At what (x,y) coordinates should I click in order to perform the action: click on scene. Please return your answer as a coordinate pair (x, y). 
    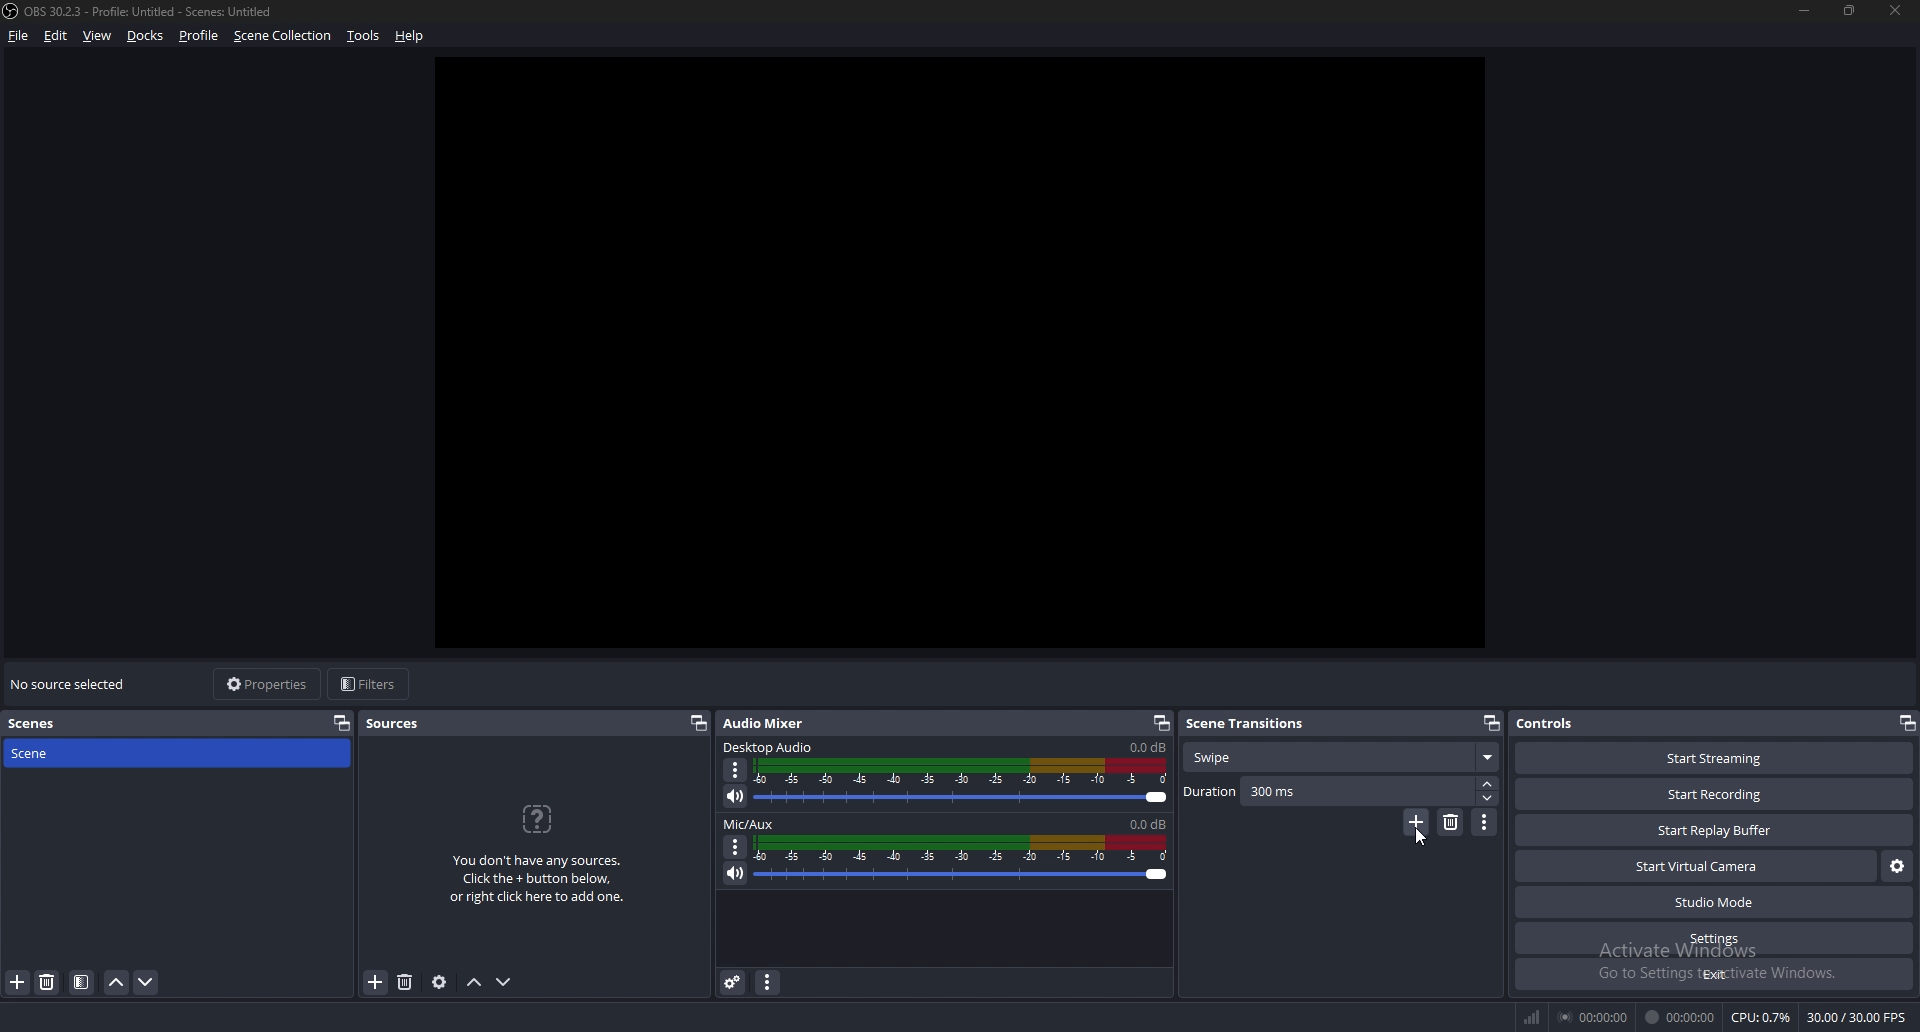
    Looking at the image, I should click on (66, 754).